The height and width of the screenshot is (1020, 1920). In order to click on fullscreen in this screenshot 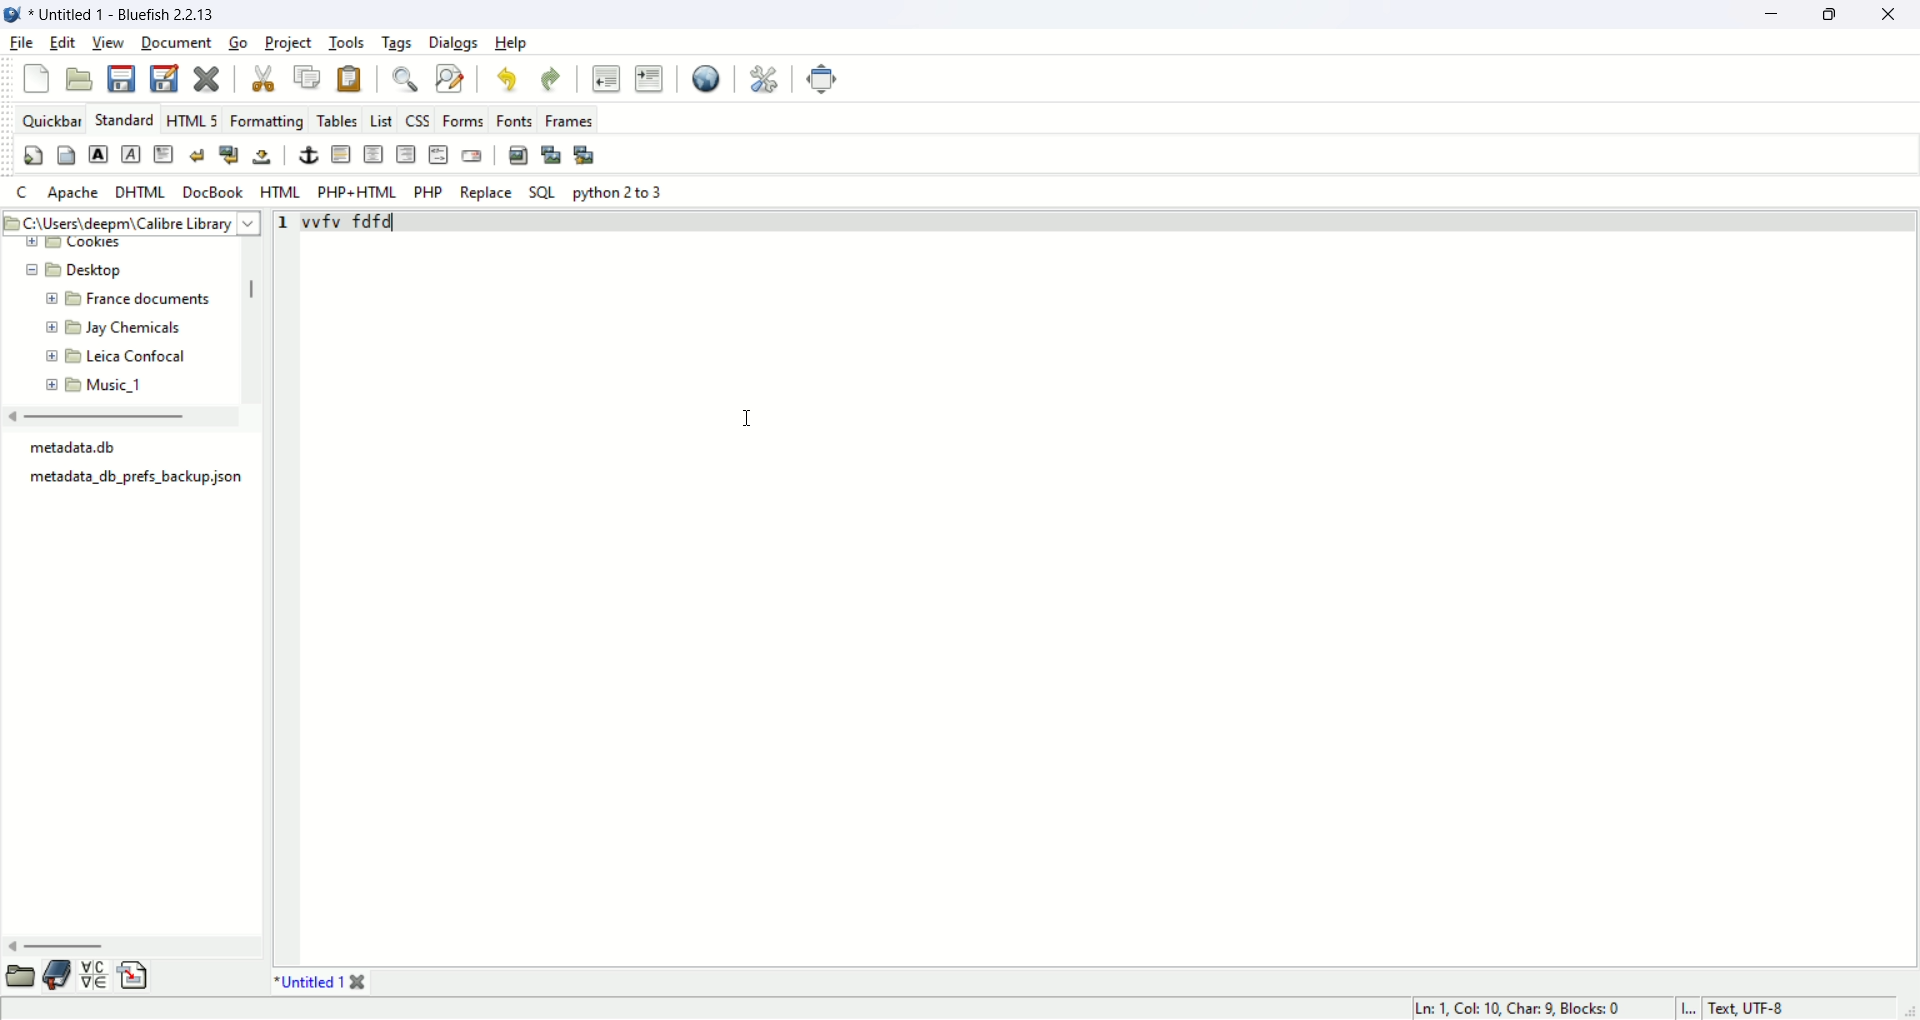, I will do `click(827, 81)`.